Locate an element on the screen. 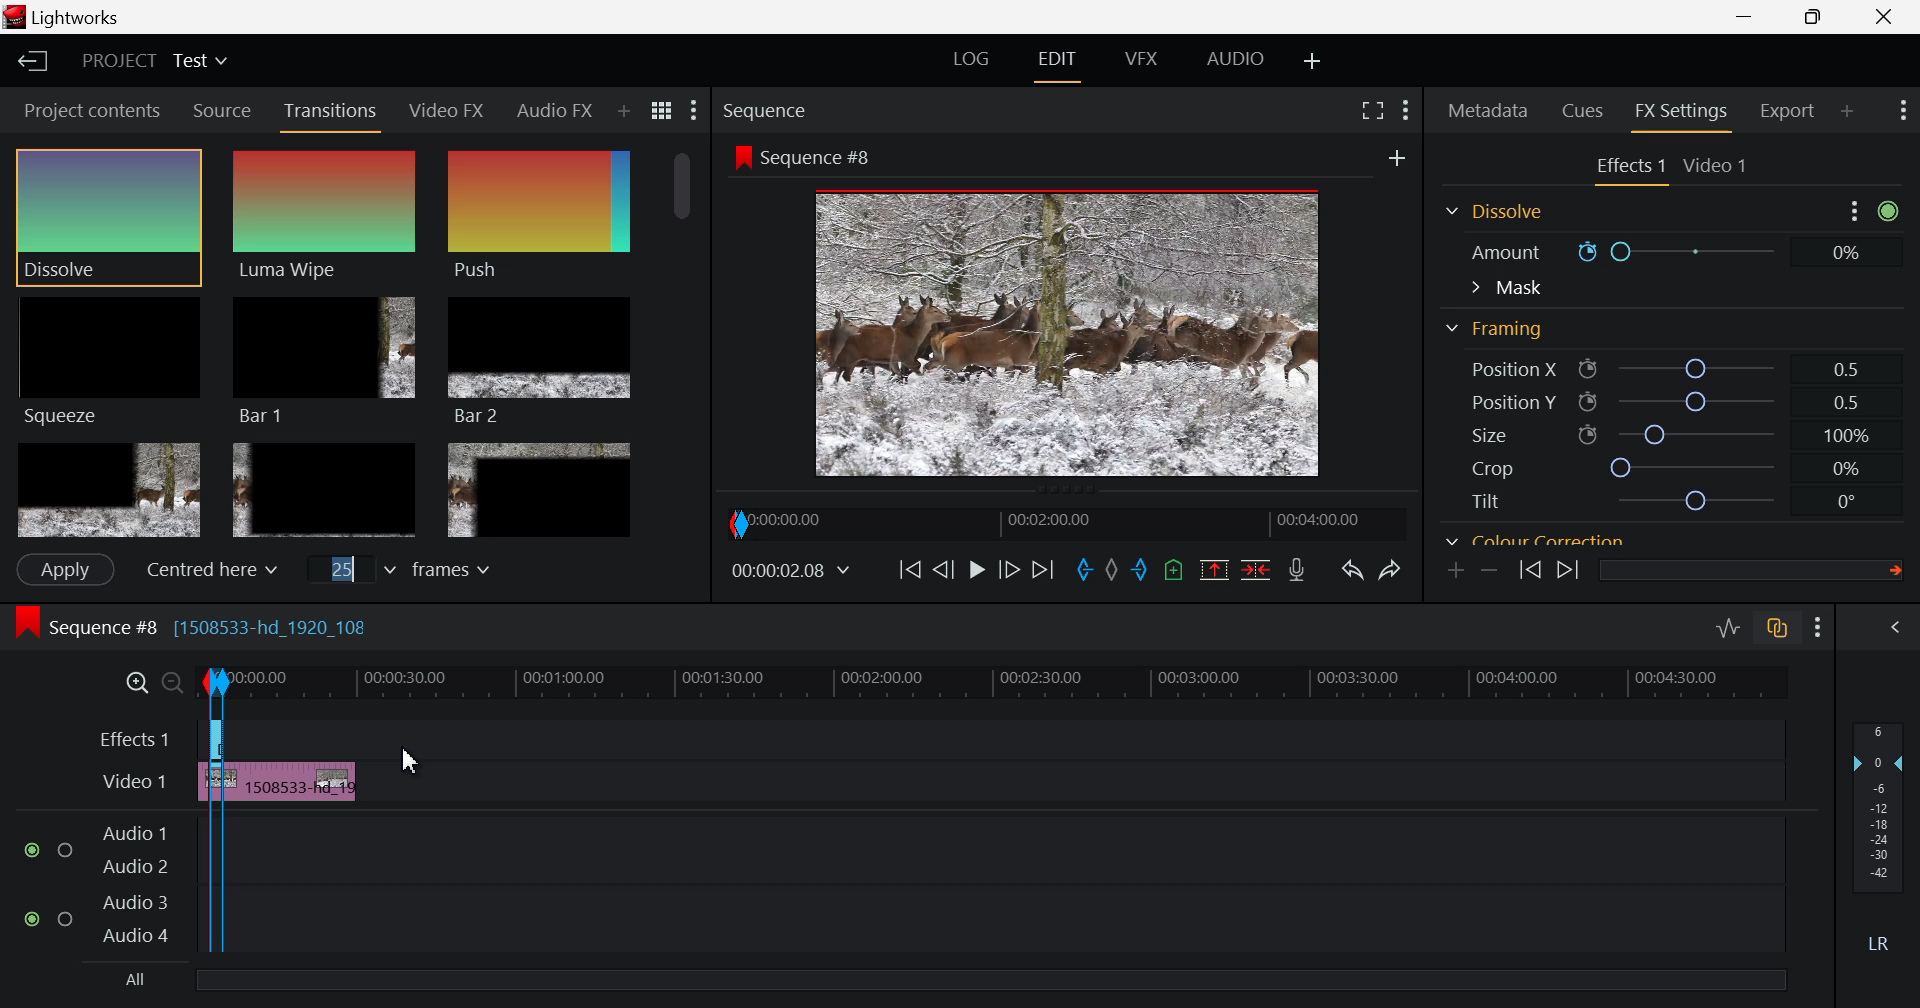  Project contents is located at coordinates (85, 111).